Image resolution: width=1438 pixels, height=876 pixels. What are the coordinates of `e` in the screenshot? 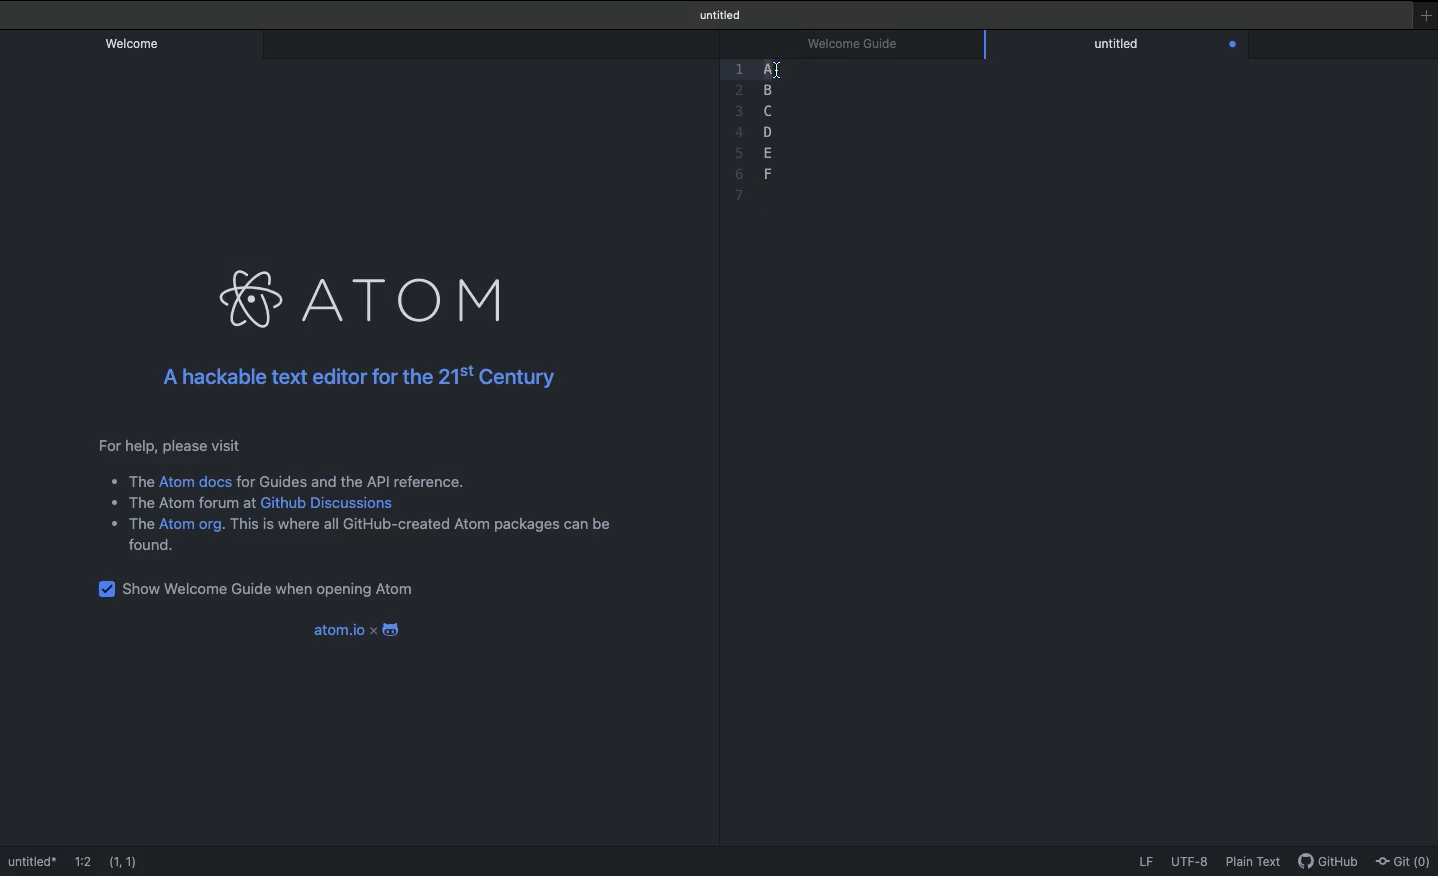 It's located at (767, 152).